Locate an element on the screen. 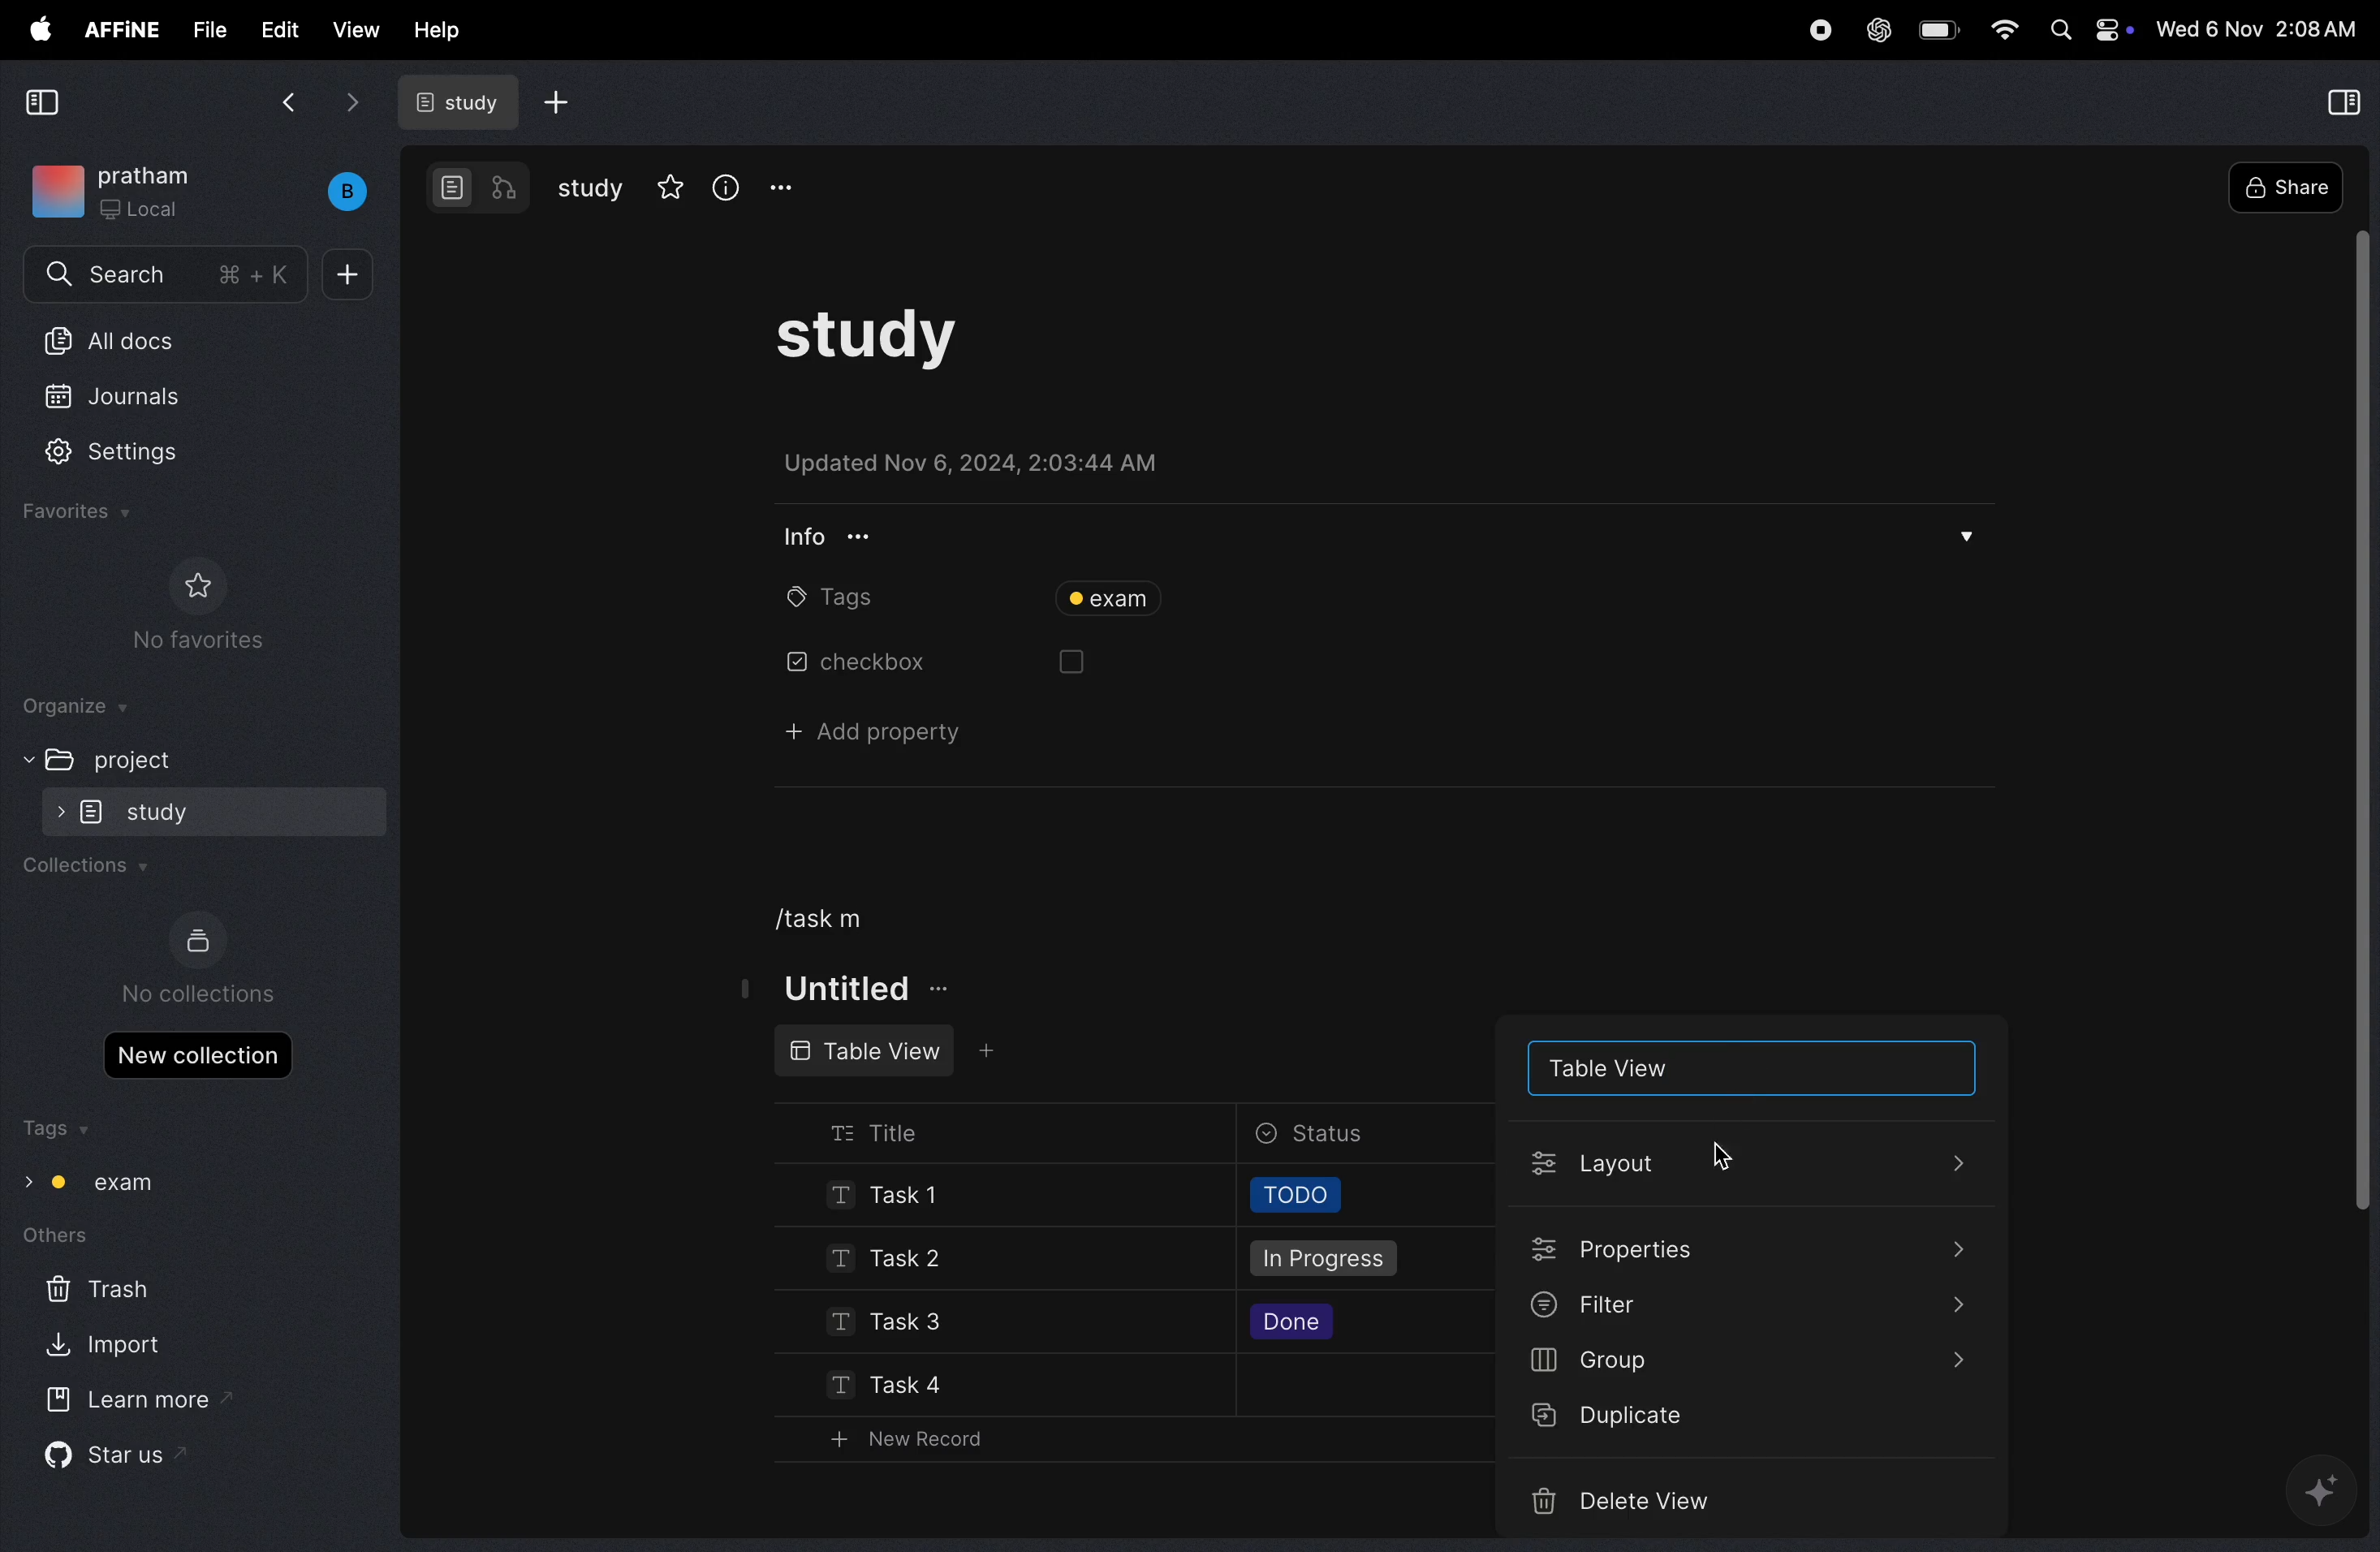 This screenshot has width=2380, height=1552. file is located at coordinates (203, 31).